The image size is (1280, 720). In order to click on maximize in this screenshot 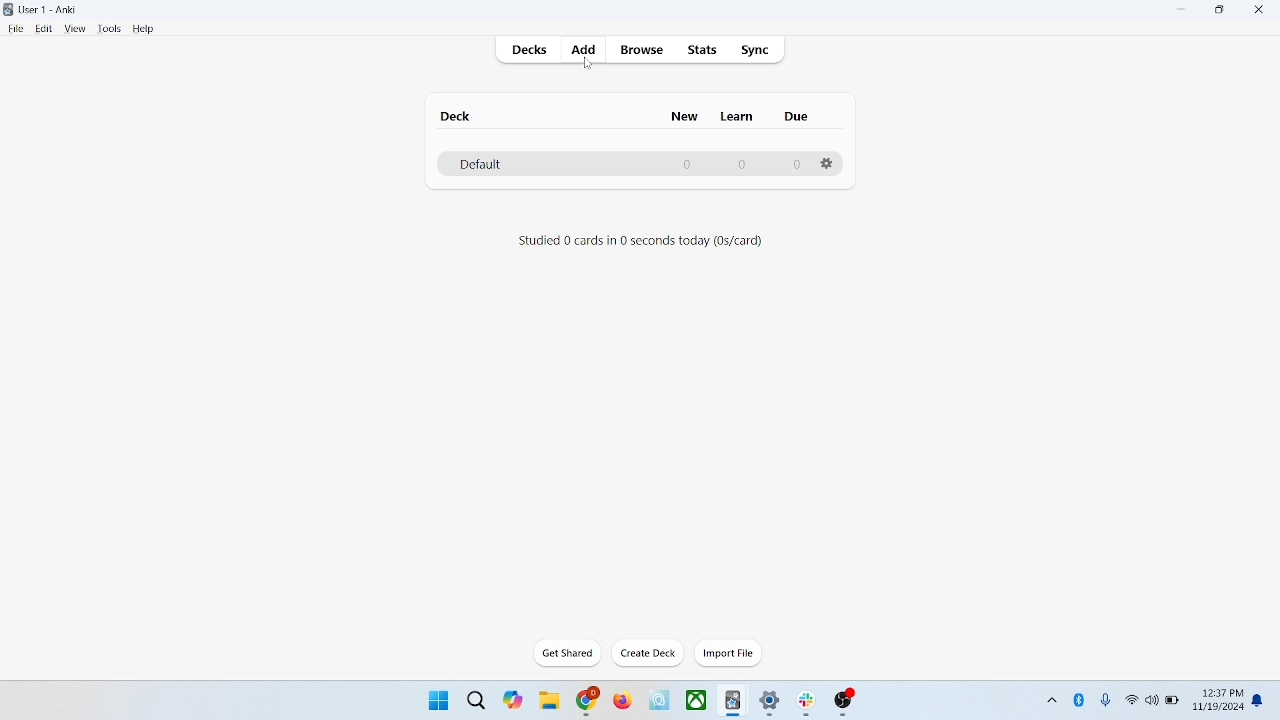, I will do `click(1220, 13)`.